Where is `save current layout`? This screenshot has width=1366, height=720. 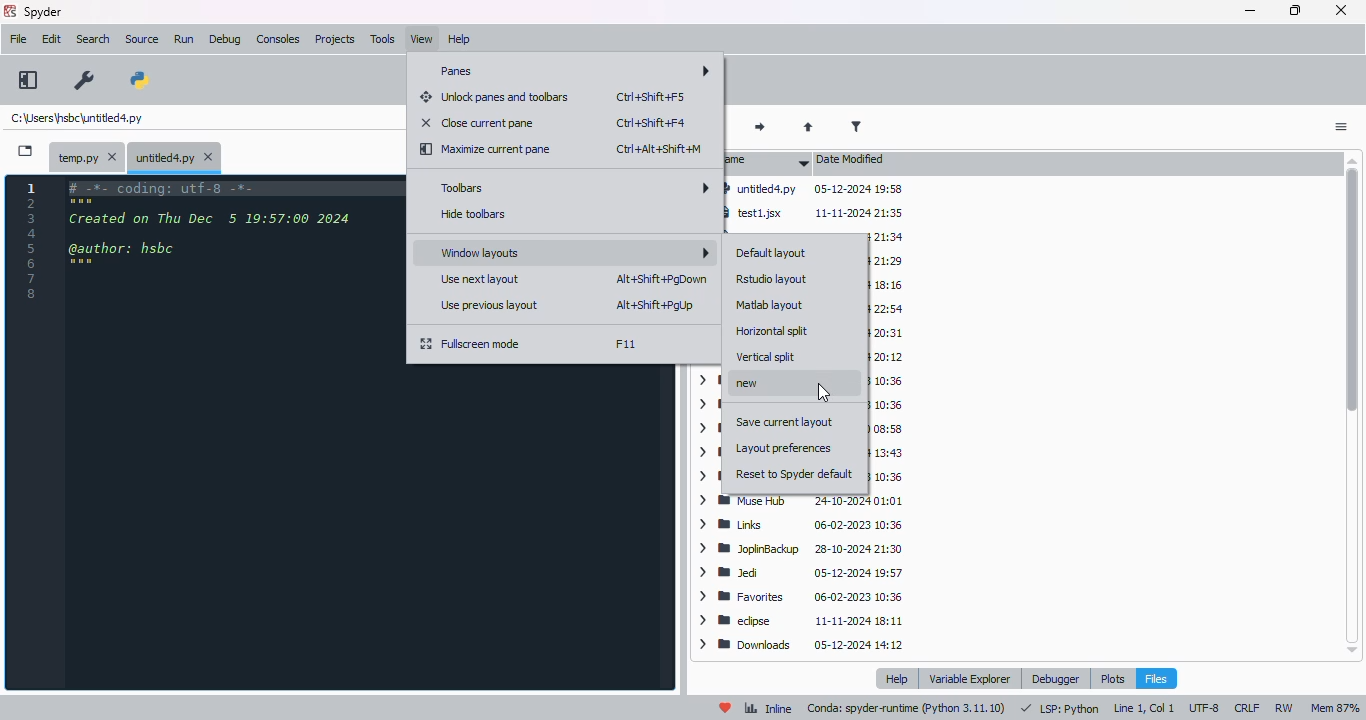 save current layout is located at coordinates (785, 422).